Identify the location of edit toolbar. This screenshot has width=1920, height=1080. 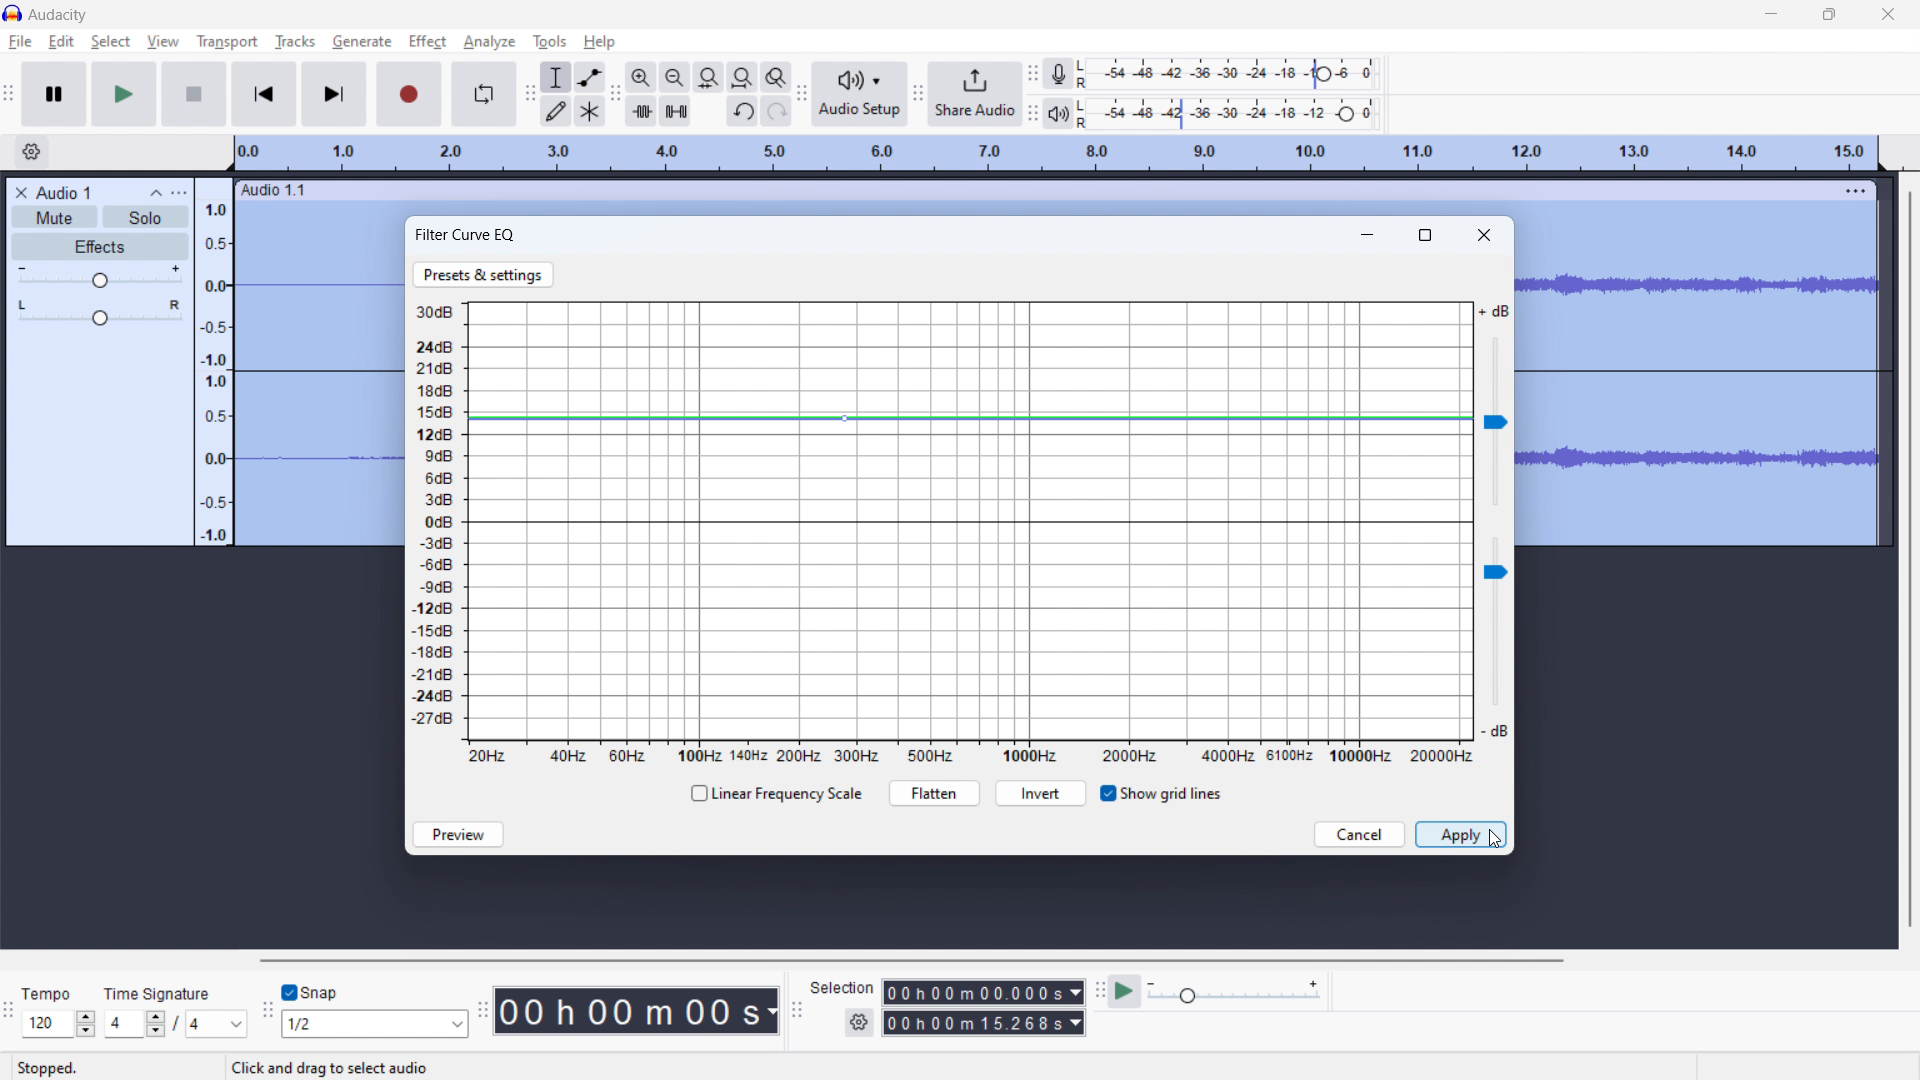
(615, 94).